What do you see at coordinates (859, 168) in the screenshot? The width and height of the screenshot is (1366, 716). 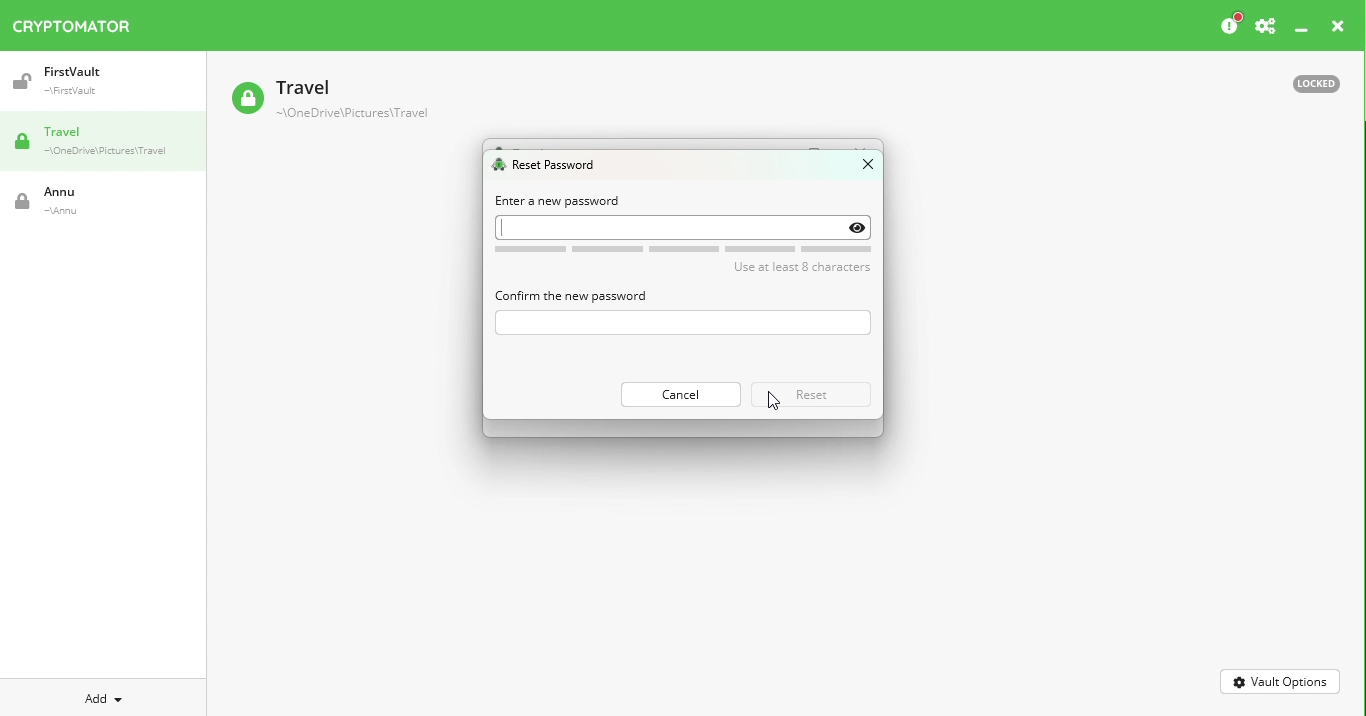 I see `Close` at bounding box center [859, 168].